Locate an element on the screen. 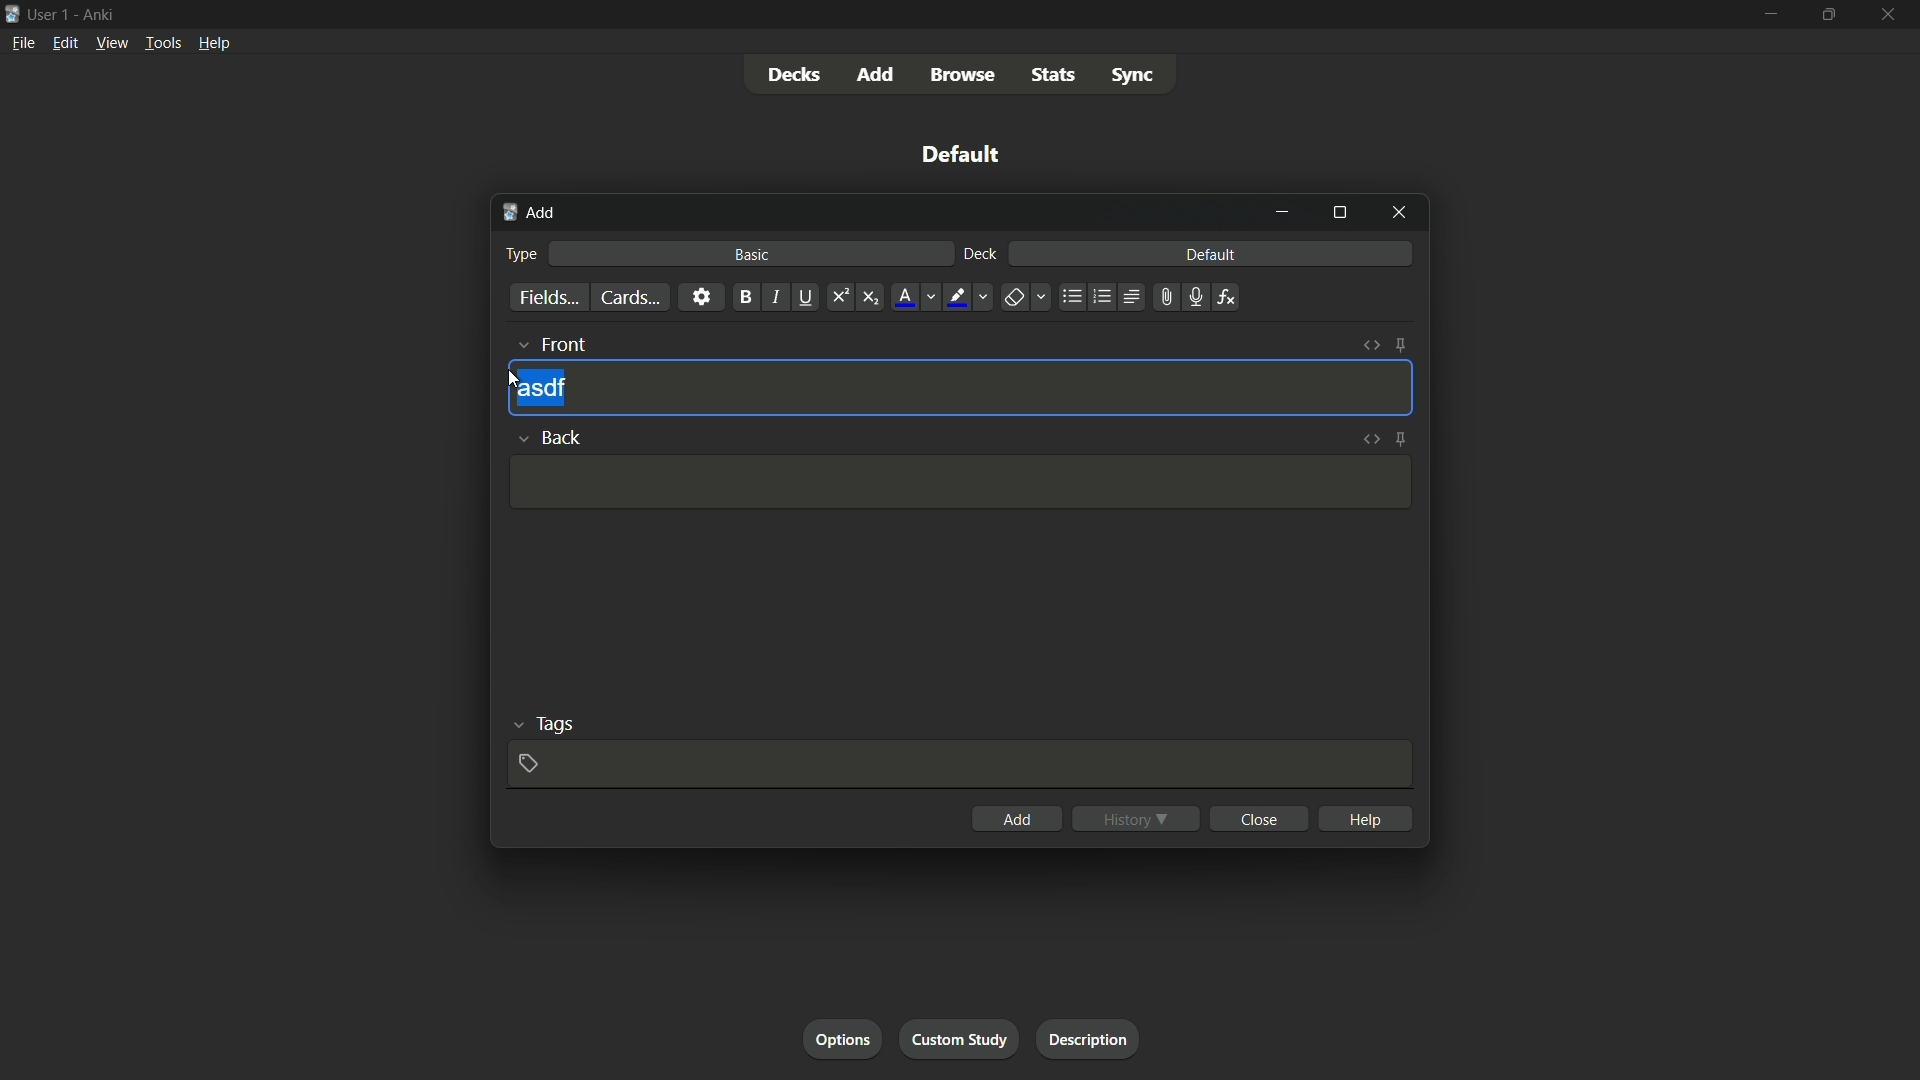  settings is located at coordinates (702, 297).